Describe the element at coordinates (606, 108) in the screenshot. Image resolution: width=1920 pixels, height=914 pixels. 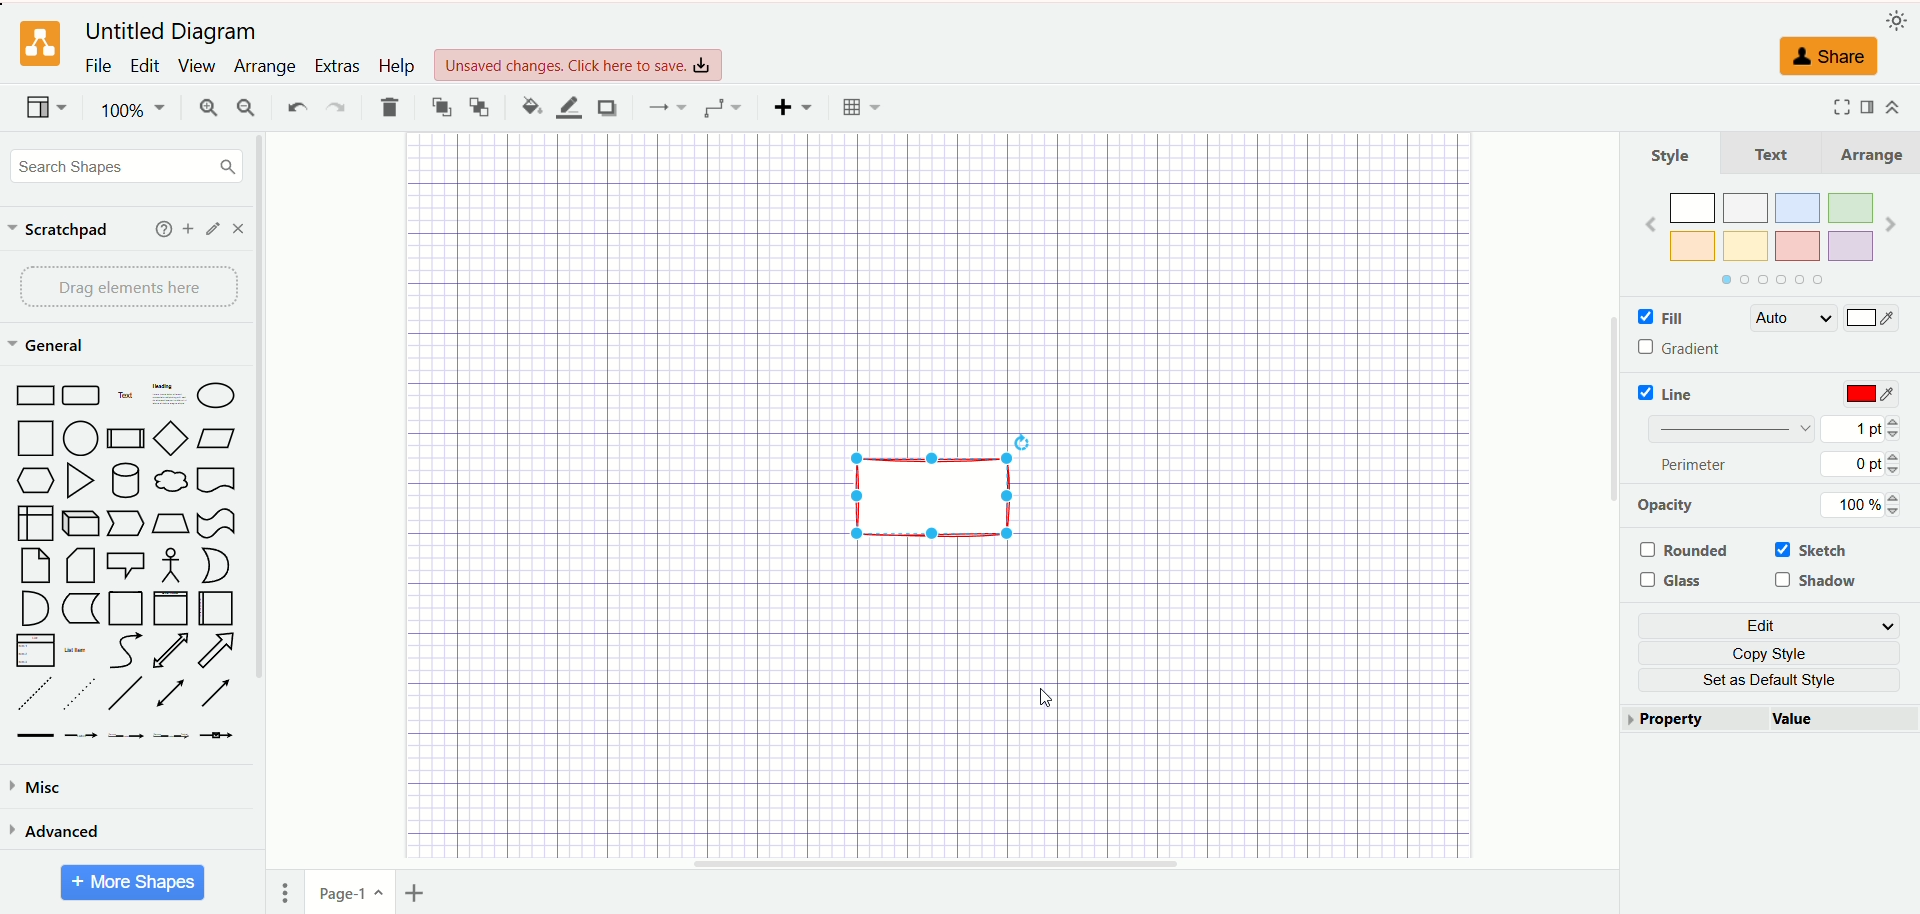
I see `shadow` at that location.